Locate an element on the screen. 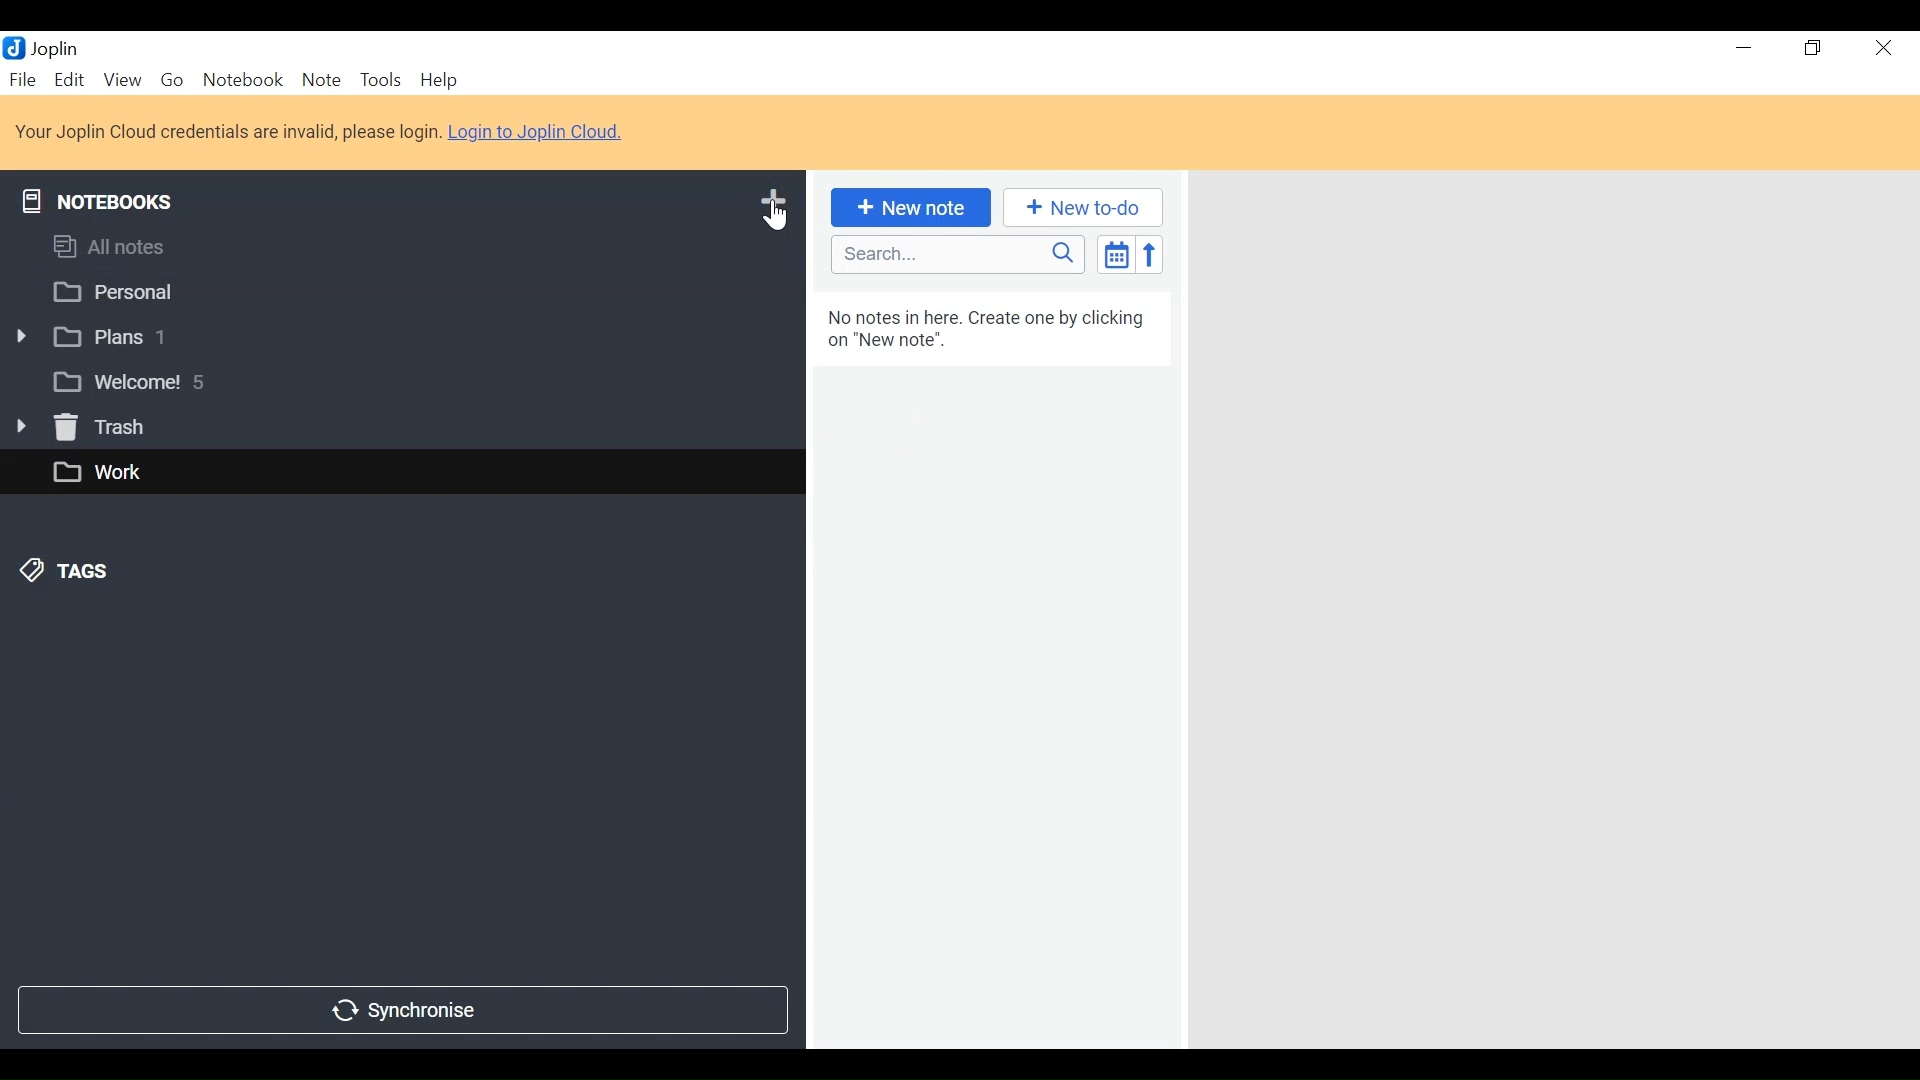 Image resolution: width=1920 pixels, height=1080 pixels. Note is located at coordinates (321, 79).